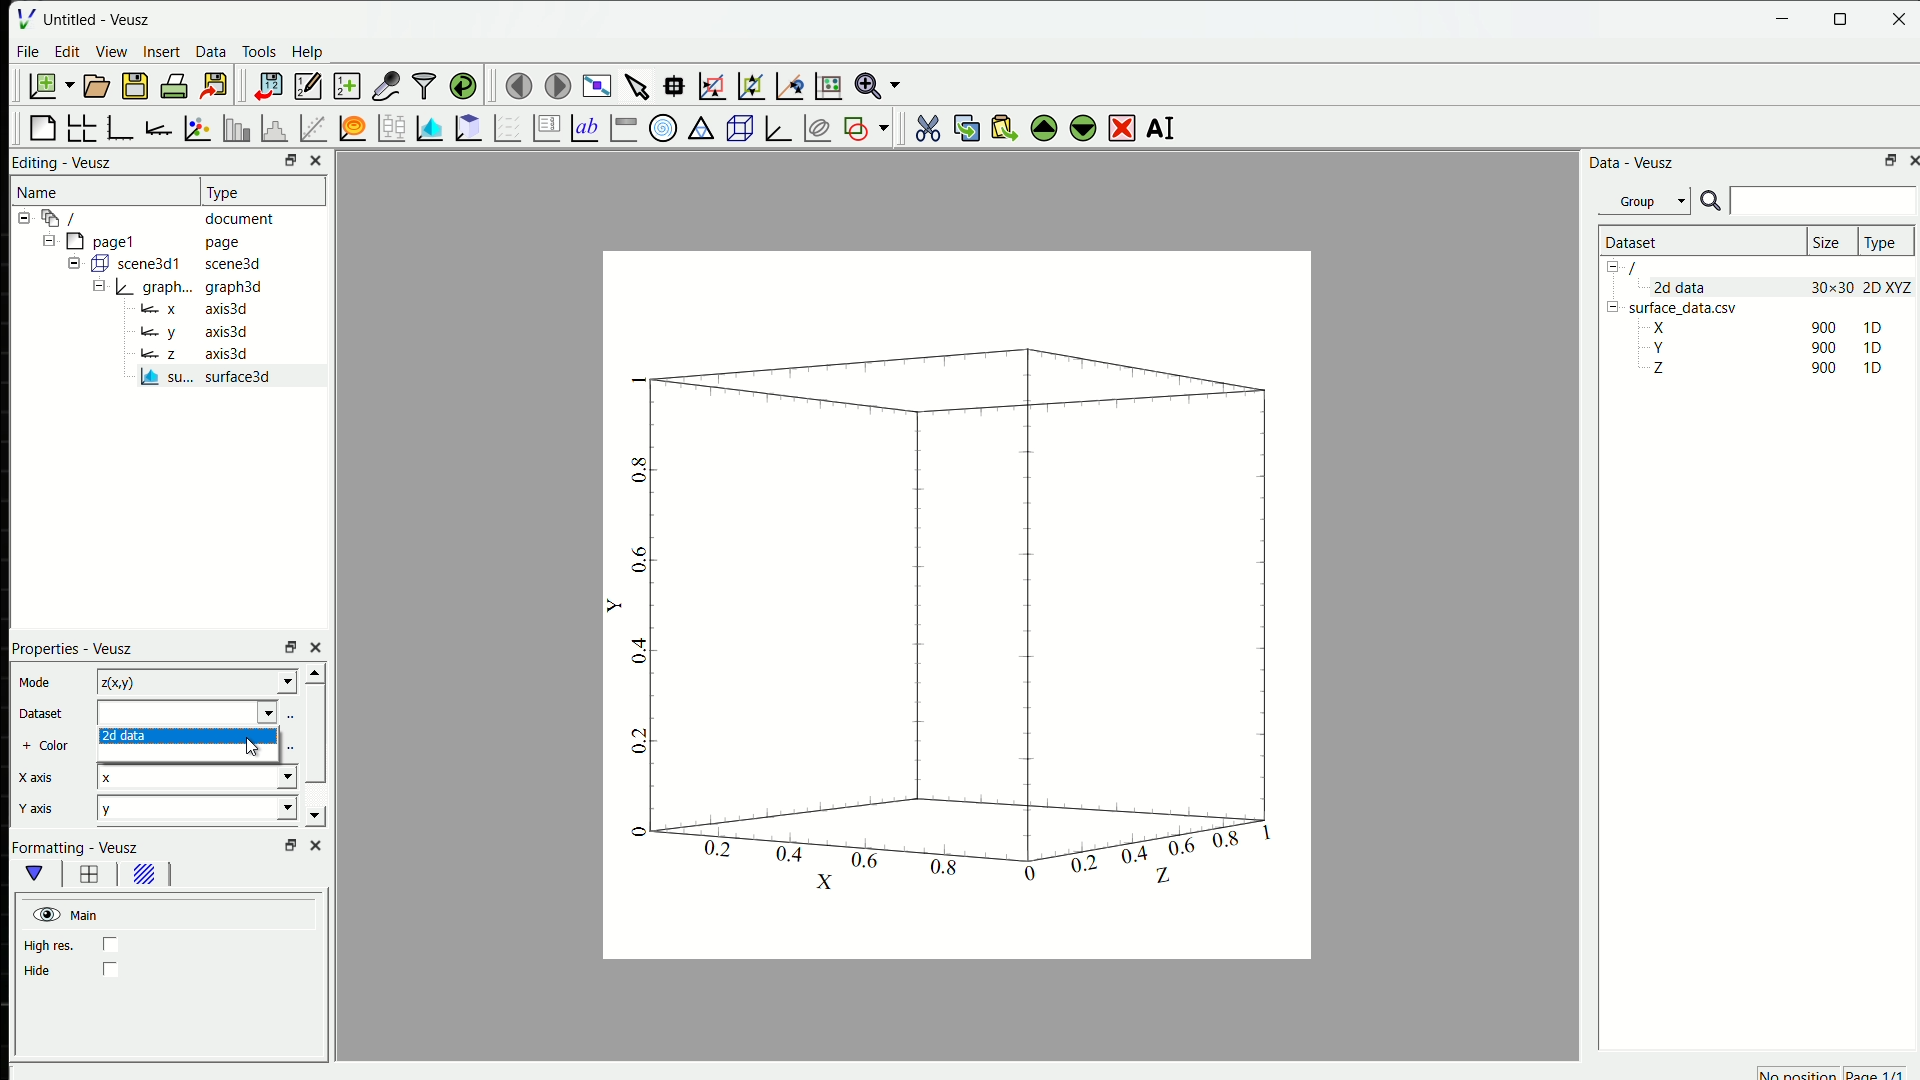 Image resolution: width=1920 pixels, height=1080 pixels. What do you see at coordinates (308, 53) in the screenshot?
I see `Help` at bounding box center [308, 53].